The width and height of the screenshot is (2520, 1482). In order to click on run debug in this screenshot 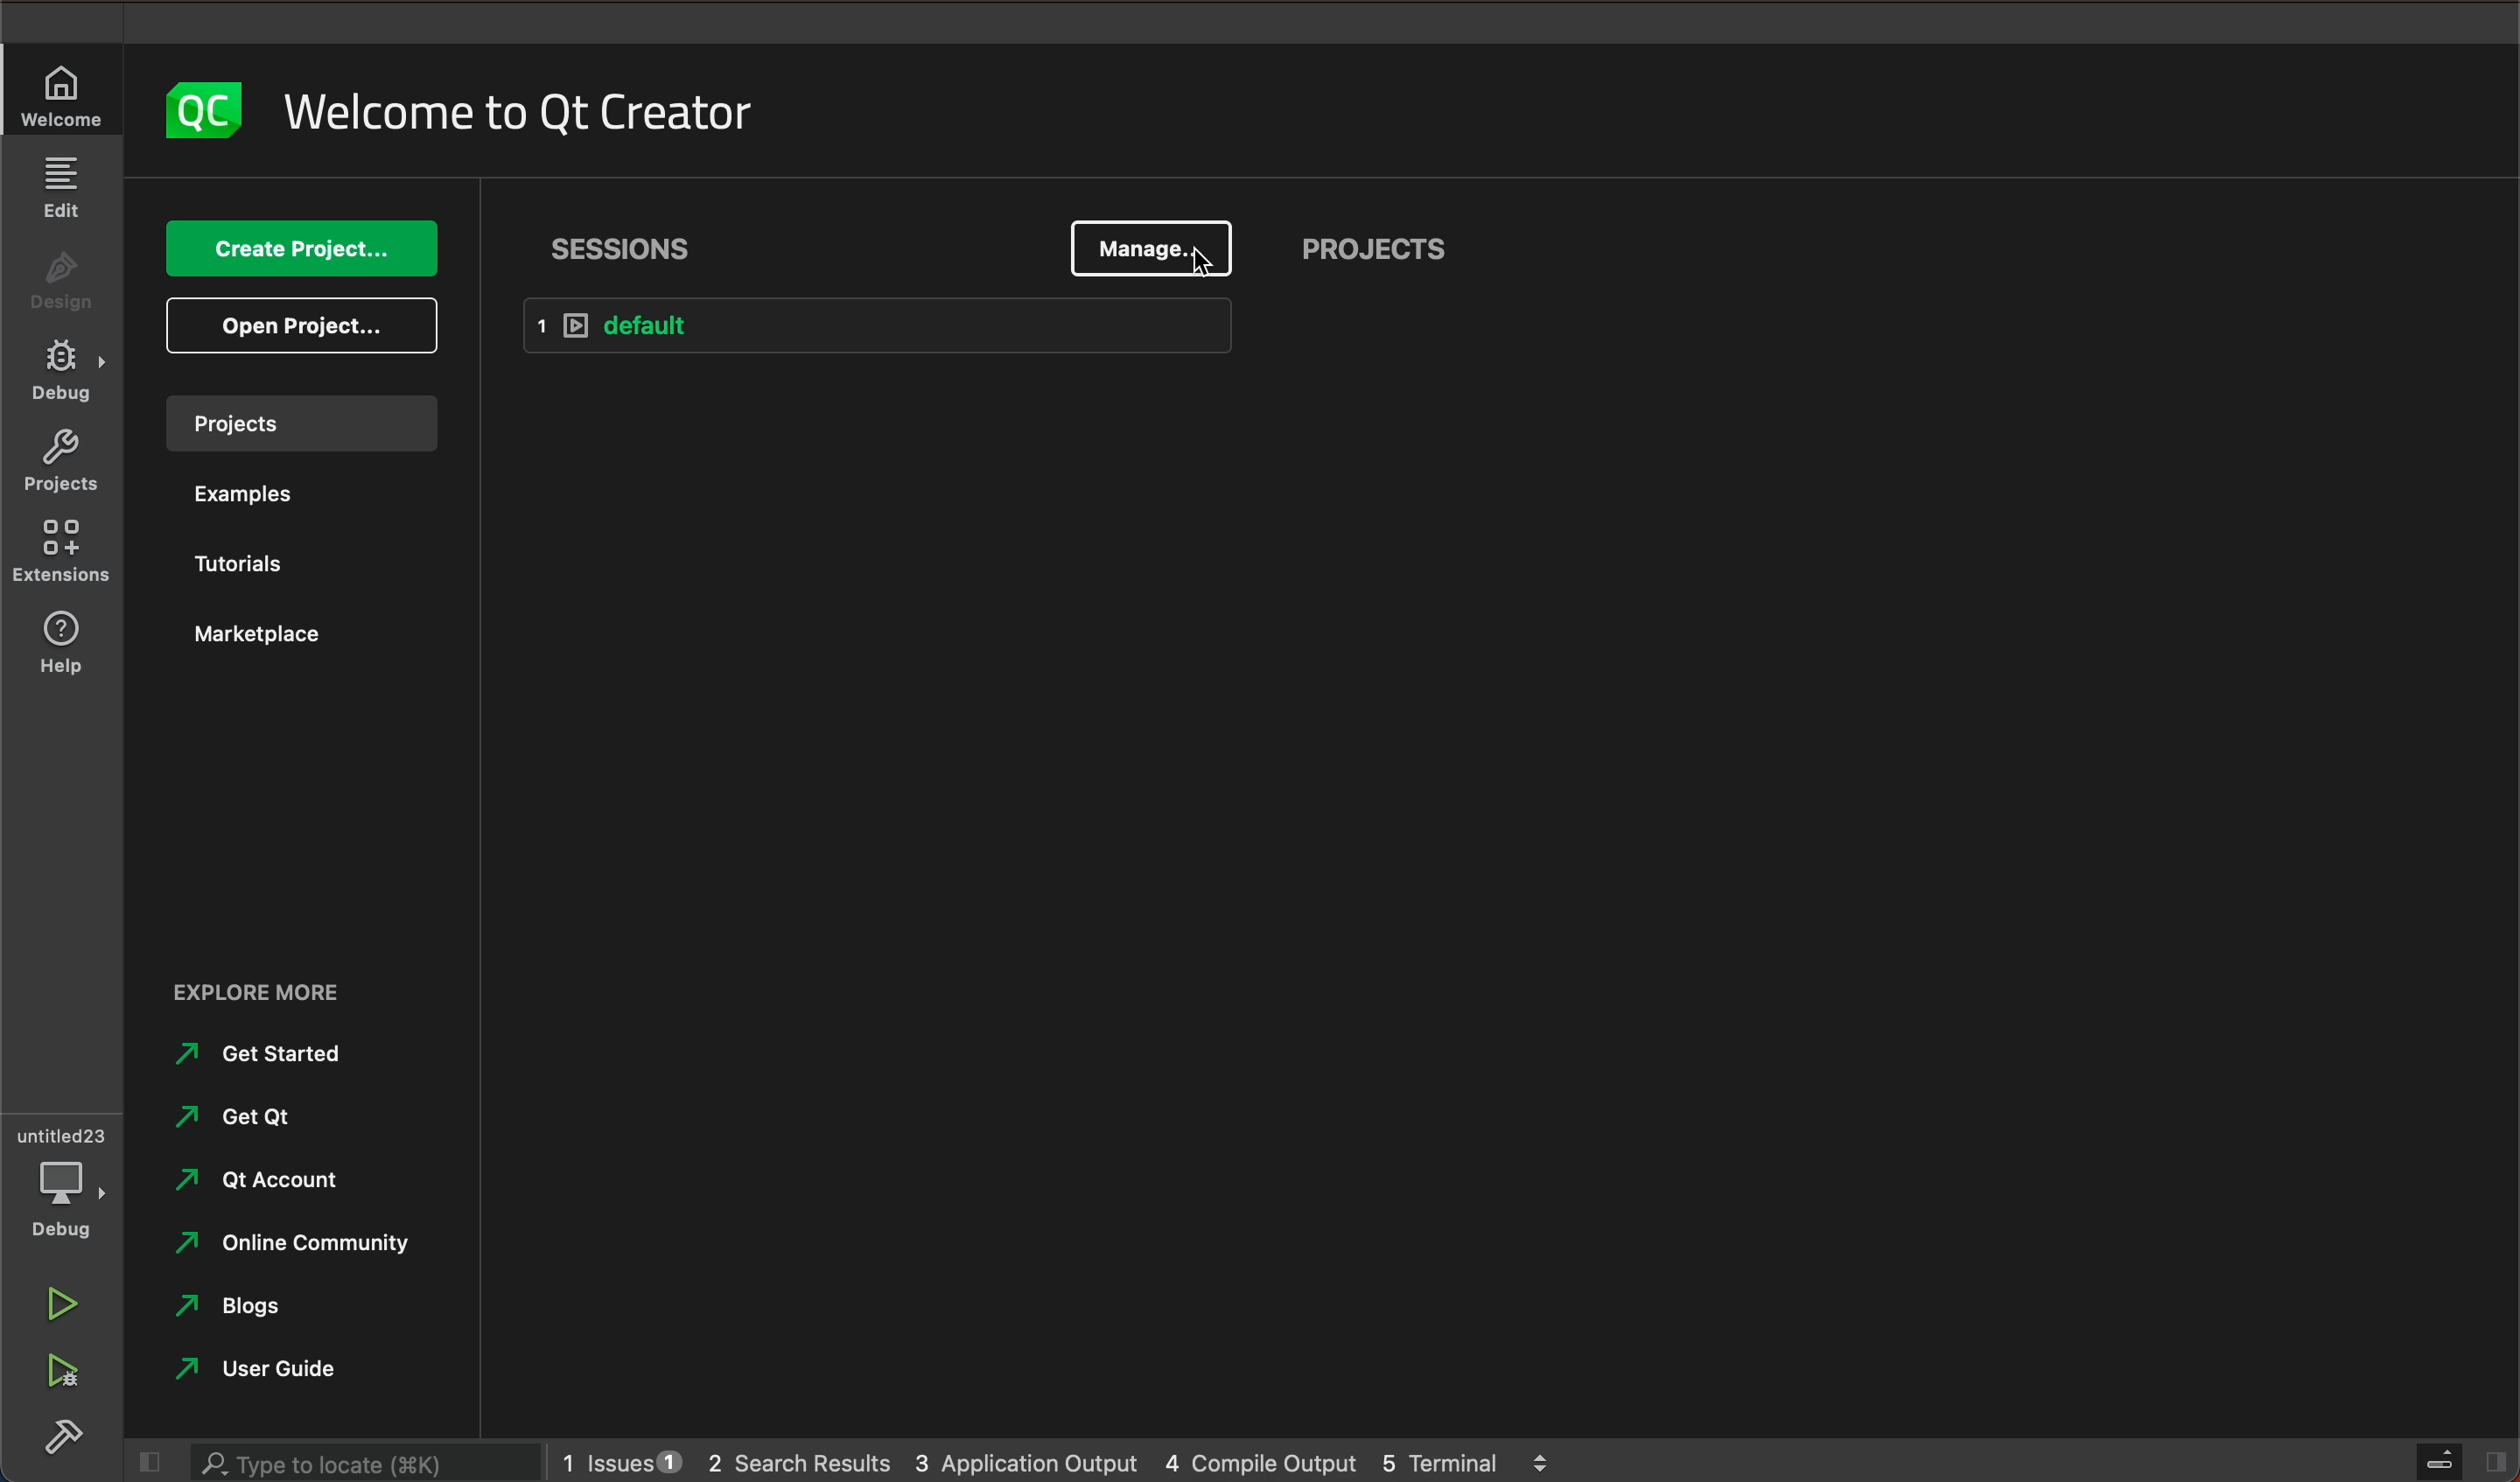, I will do `click(59, 1371)`.